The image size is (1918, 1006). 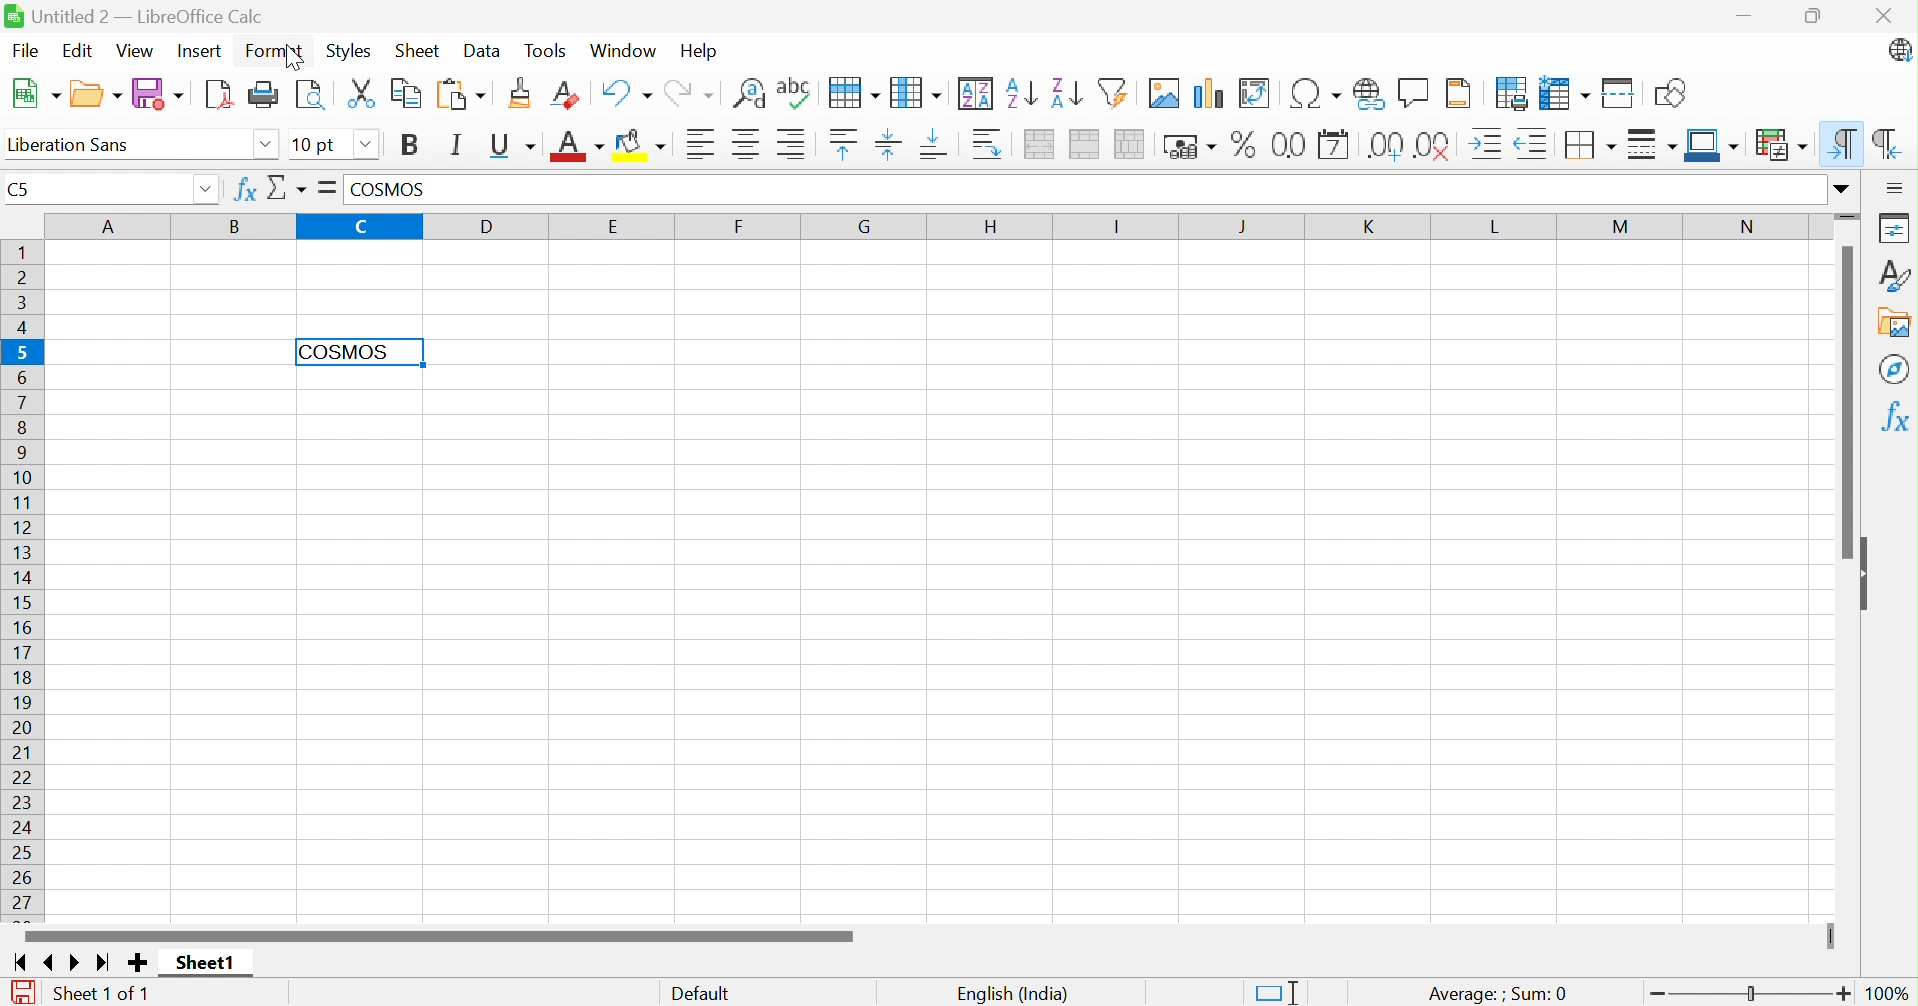 I want to click on Data, so click(x=484, y=52).